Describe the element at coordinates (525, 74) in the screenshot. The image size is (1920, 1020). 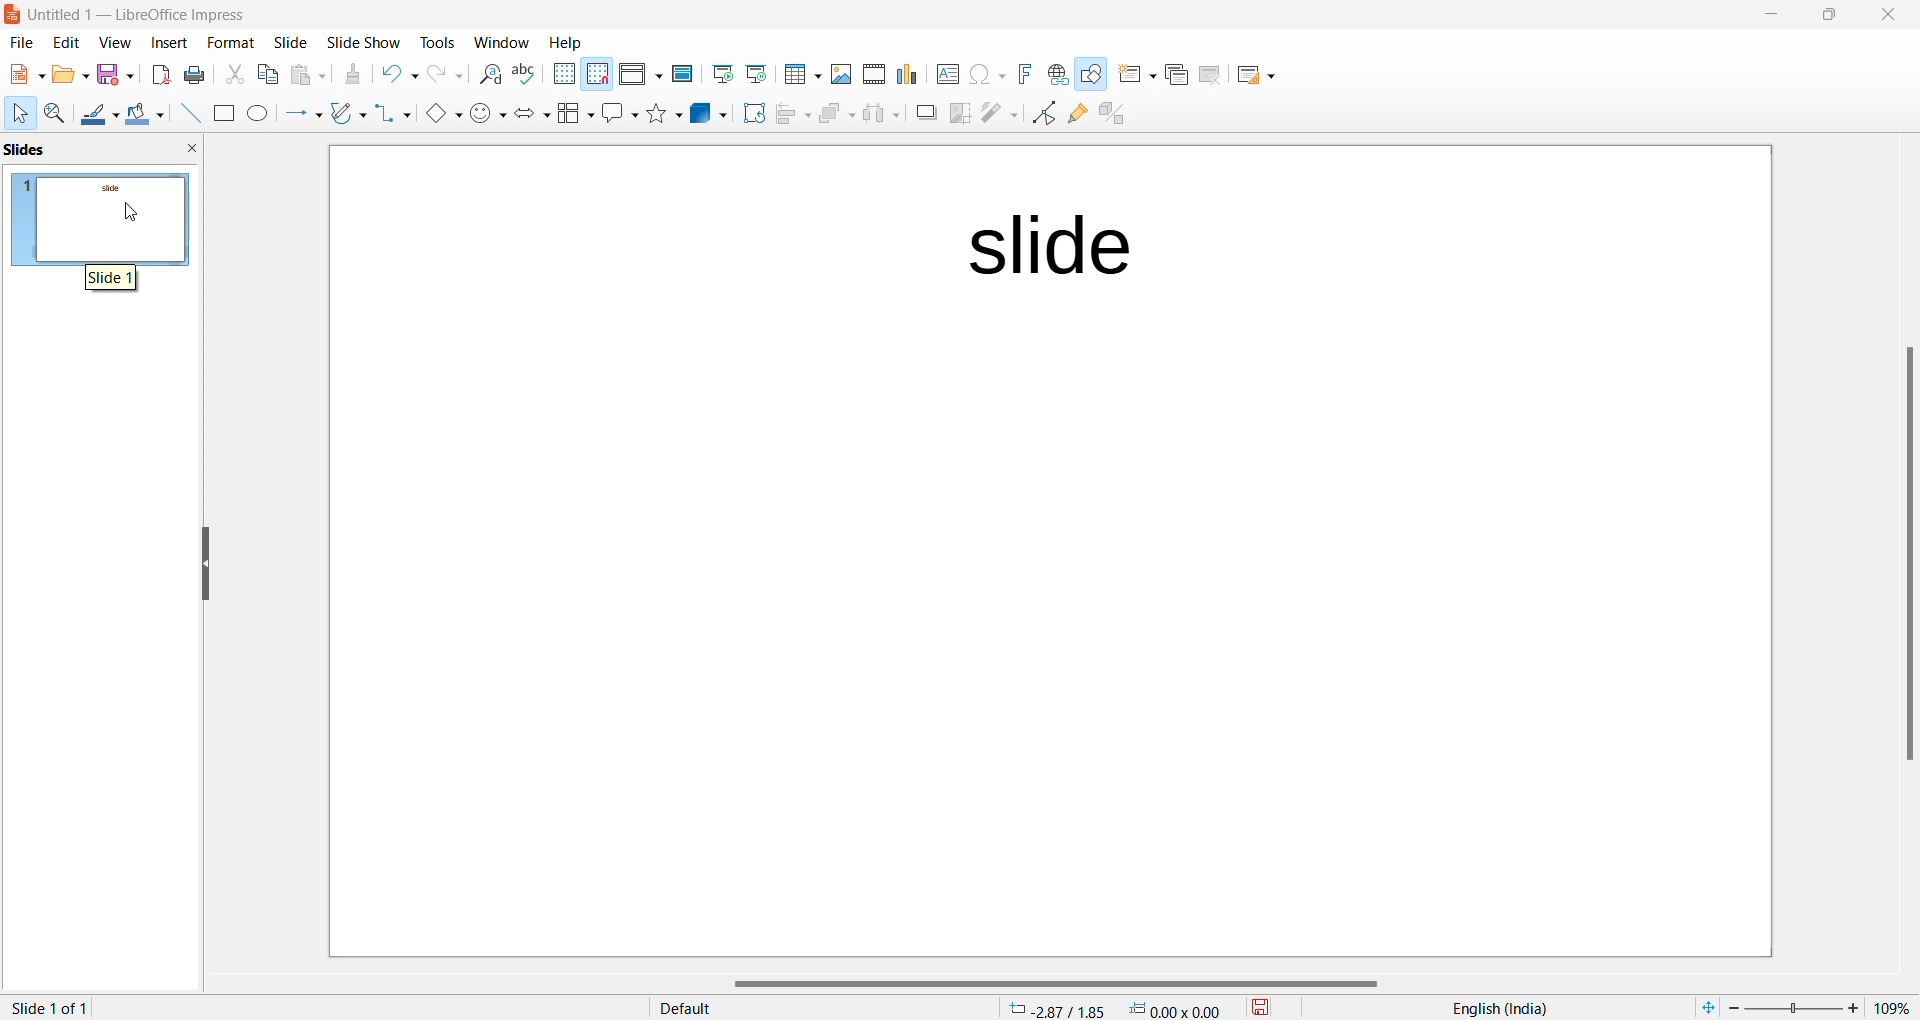
I see `Spellings` at that location.